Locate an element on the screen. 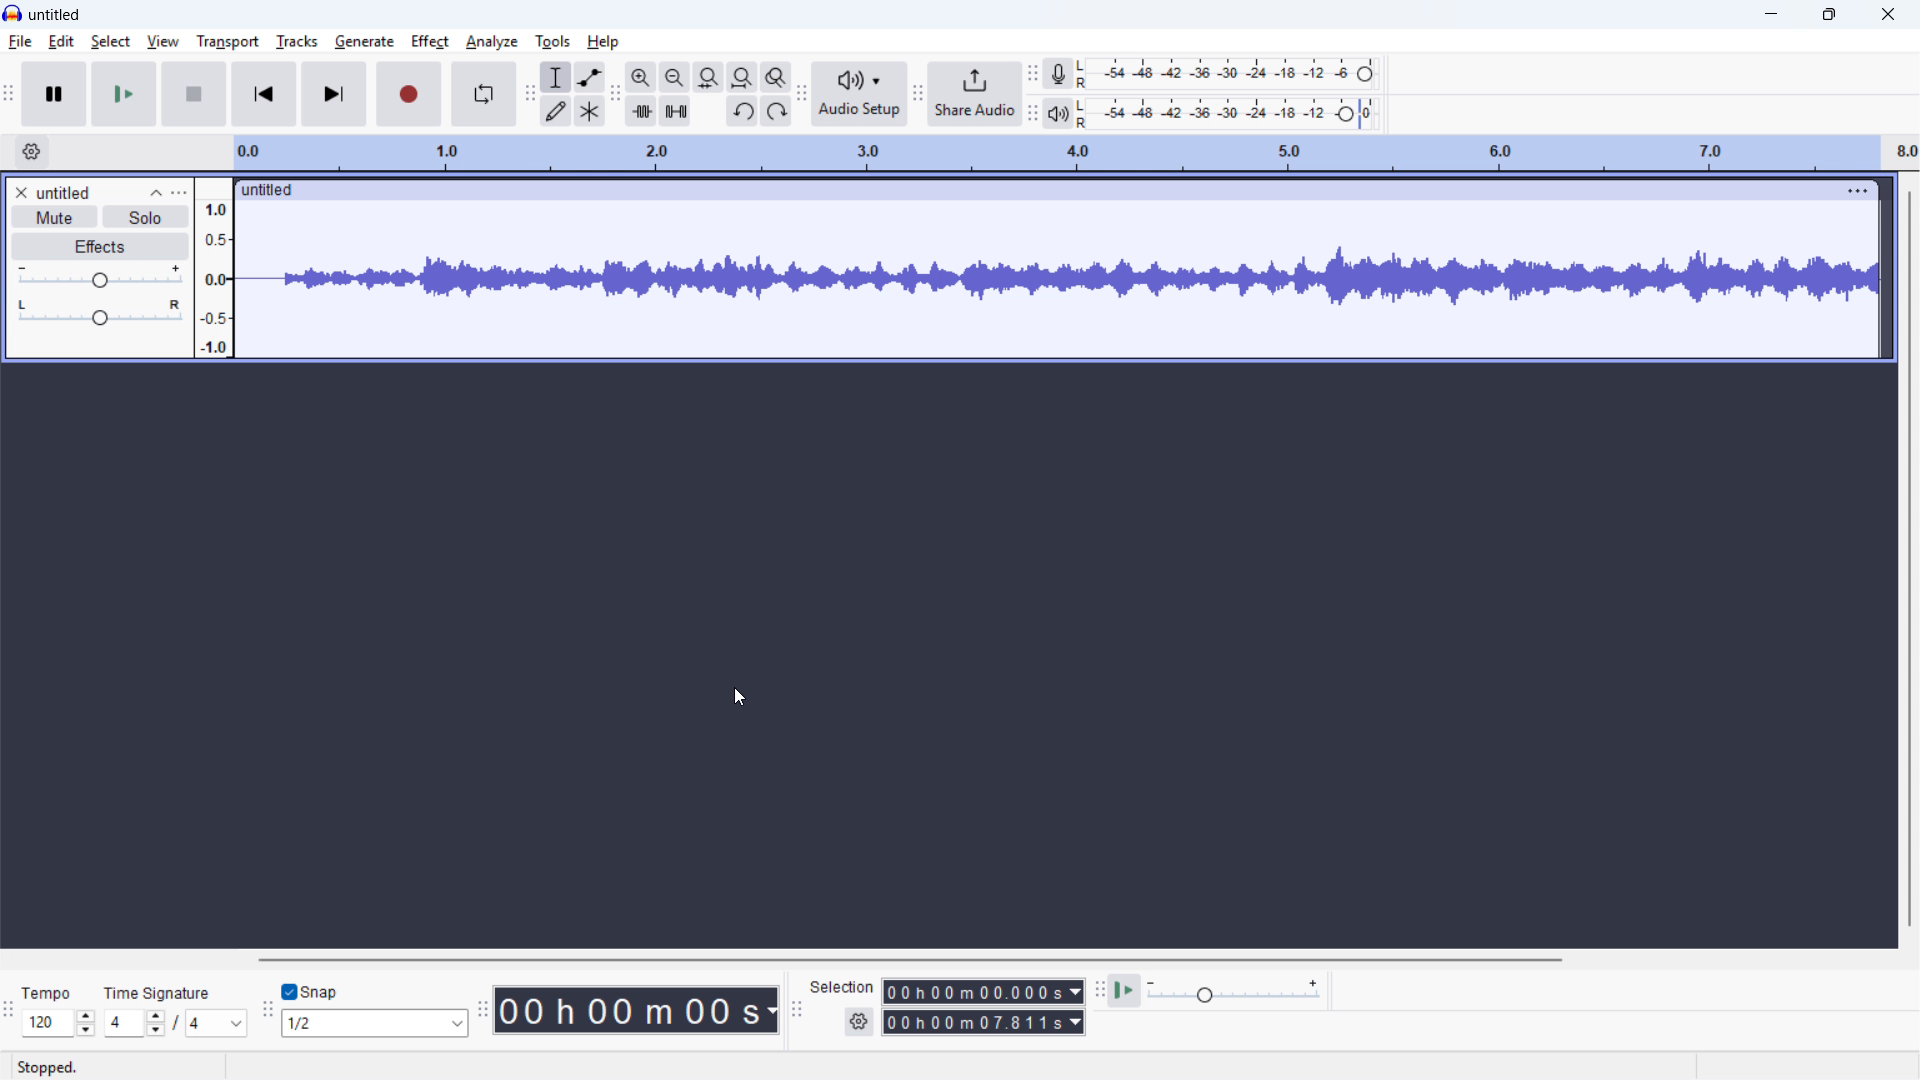  Playback metre toolbar  is located at coordinates (1031, 116).